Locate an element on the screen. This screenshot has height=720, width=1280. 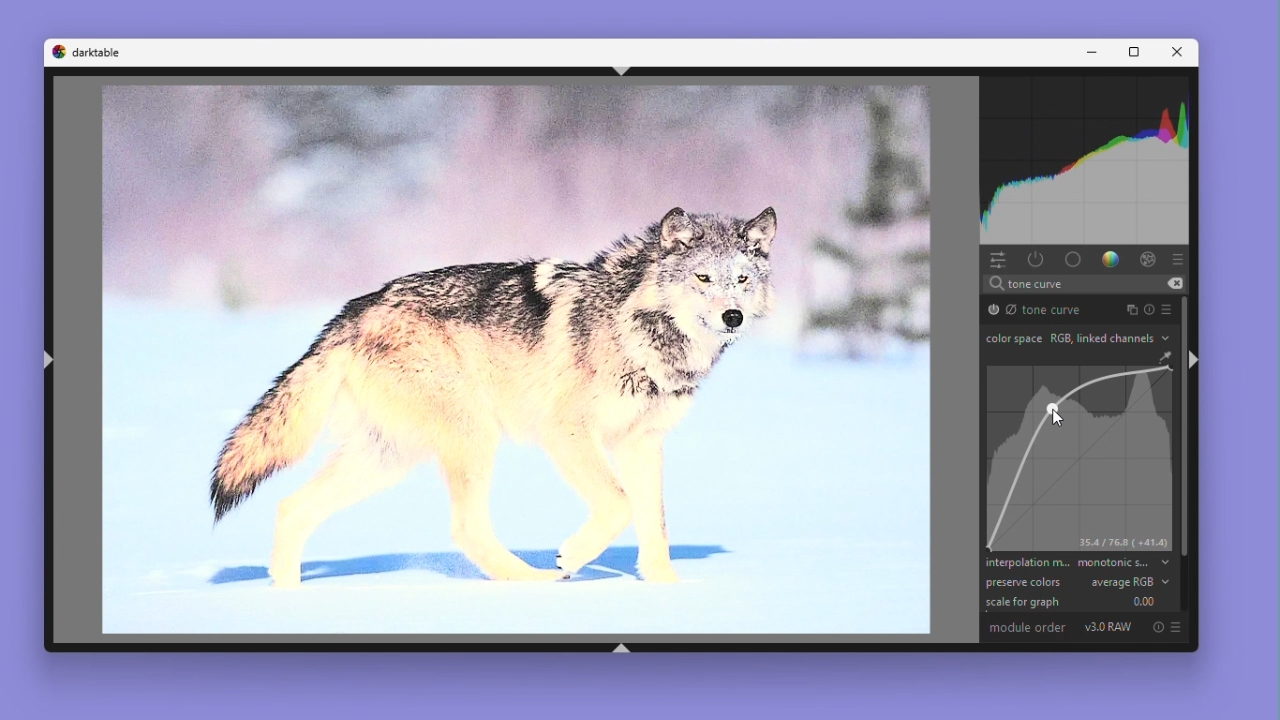
35.4/76.8 (+41.4) is located at coordinates (1120, 543).